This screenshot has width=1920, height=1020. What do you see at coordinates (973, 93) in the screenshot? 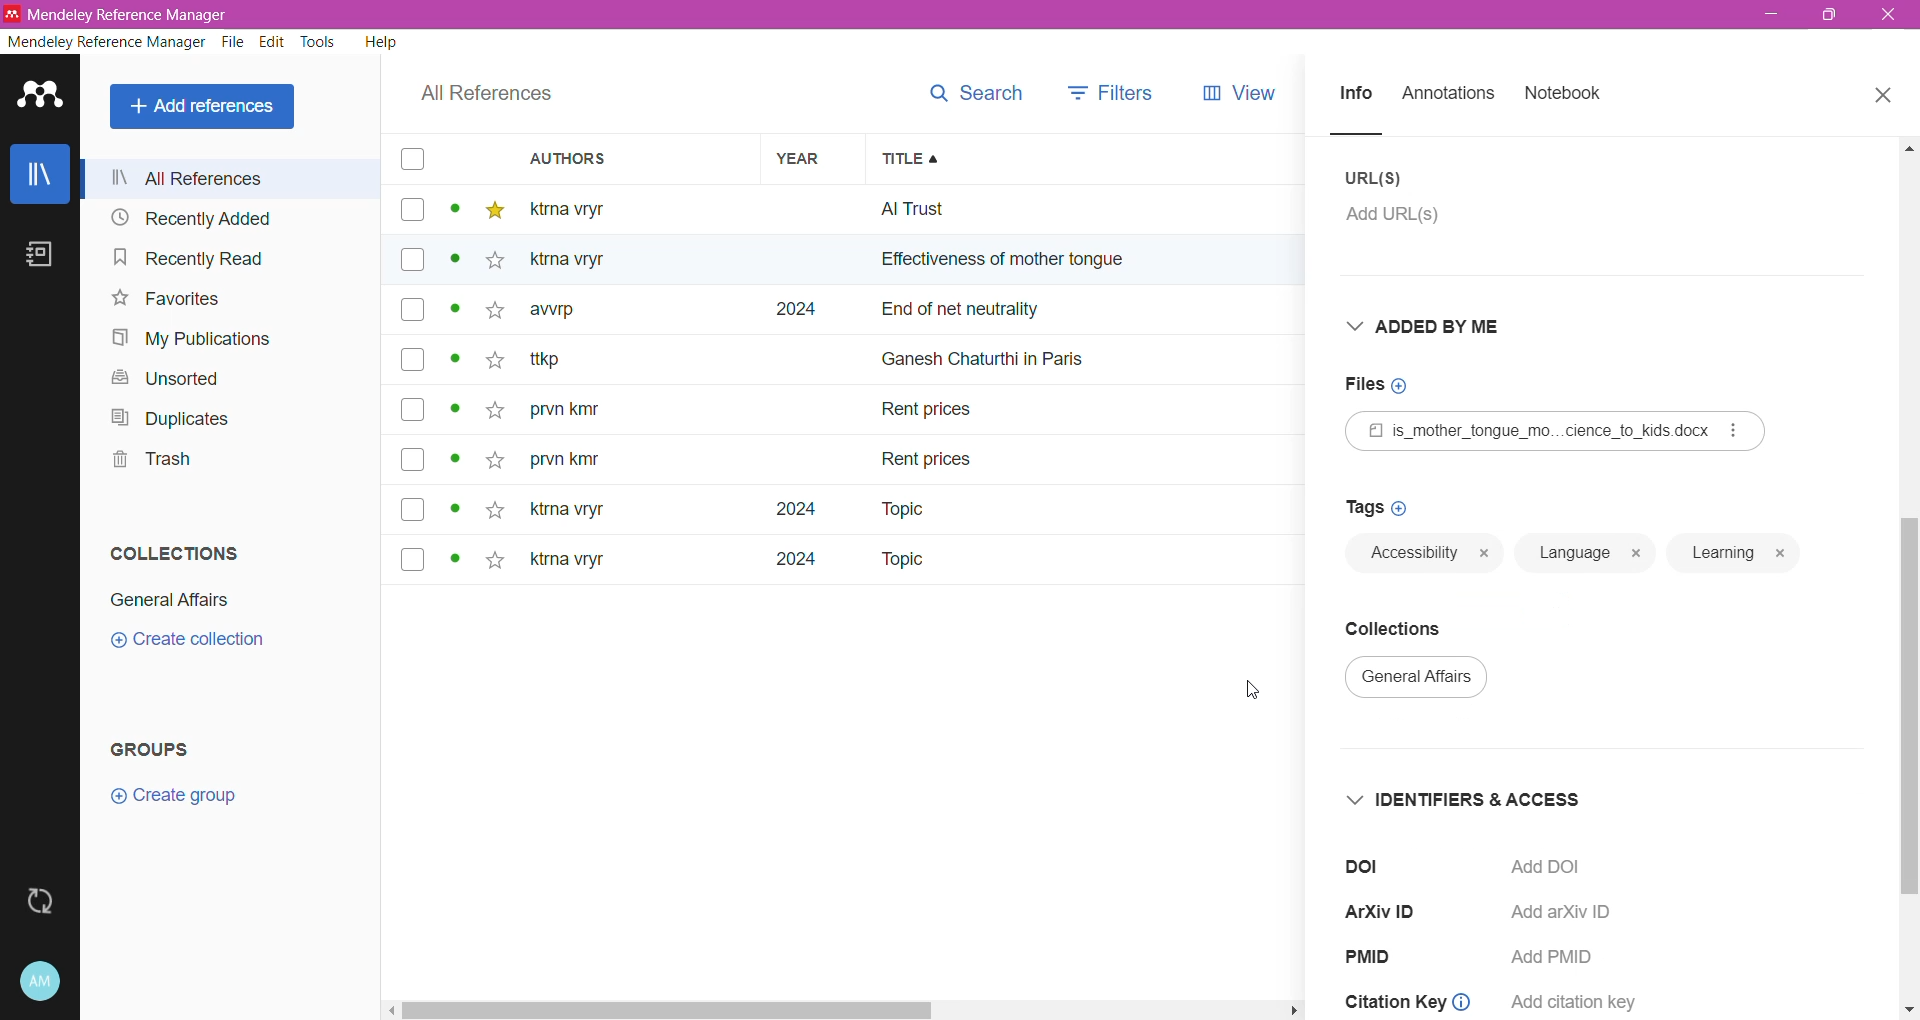
I see `search` at bounding box center [973, 93].